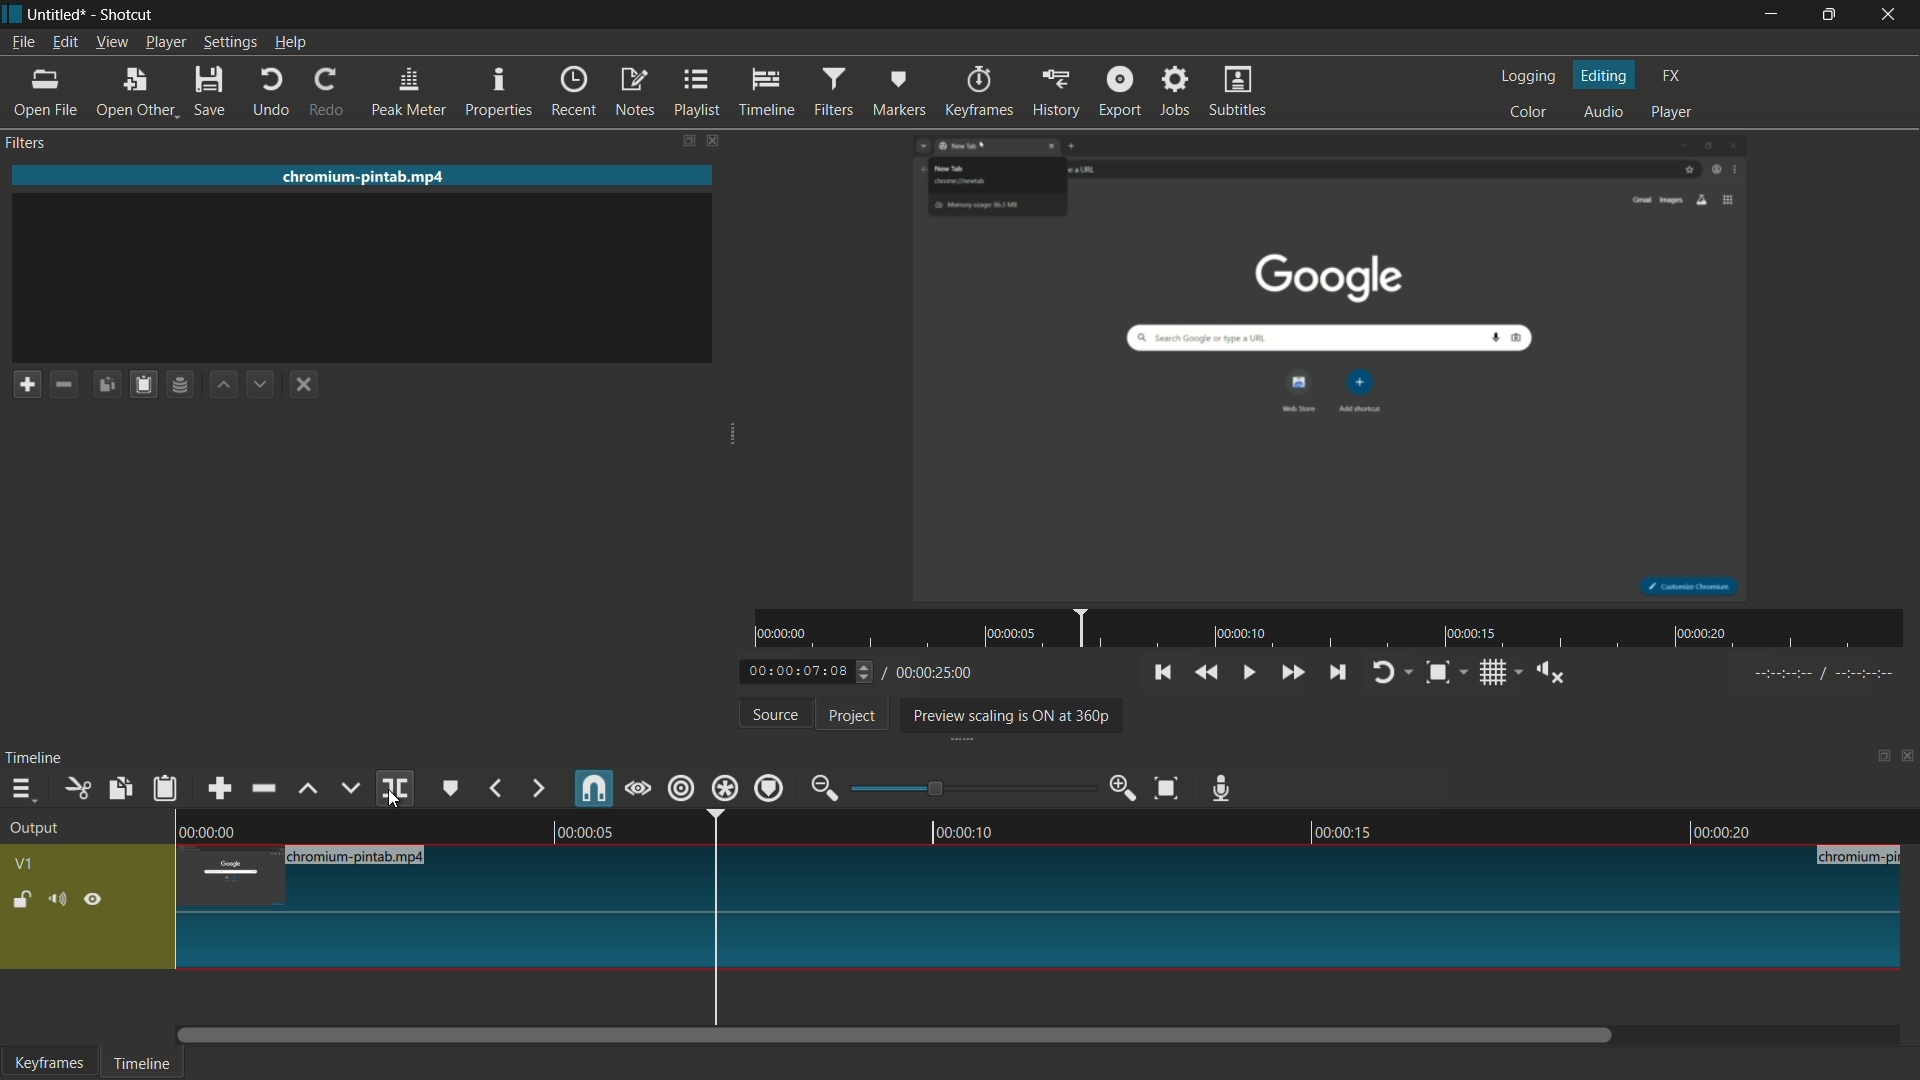 This screenshot has height=1080, width=1920. I want to click on ripple delete, so click(266, 788).